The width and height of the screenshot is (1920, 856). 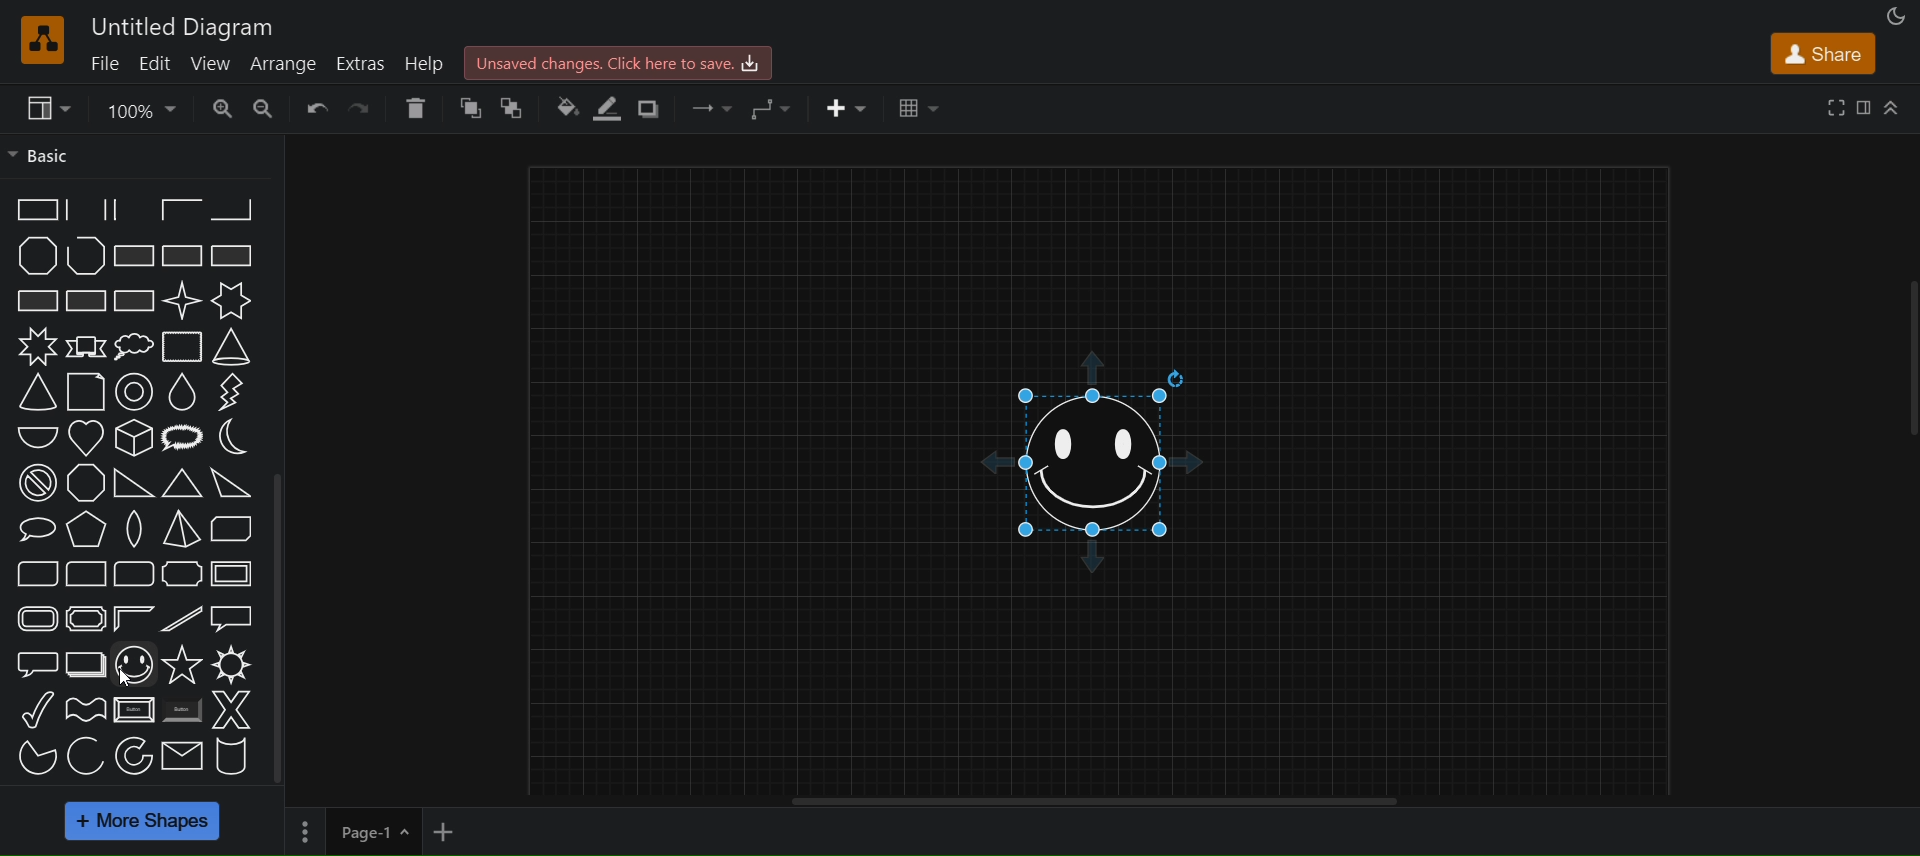 What do you see at coordinates (1822, 53) in the screenshot?
I see `share` at bounding box center [1822, 53].